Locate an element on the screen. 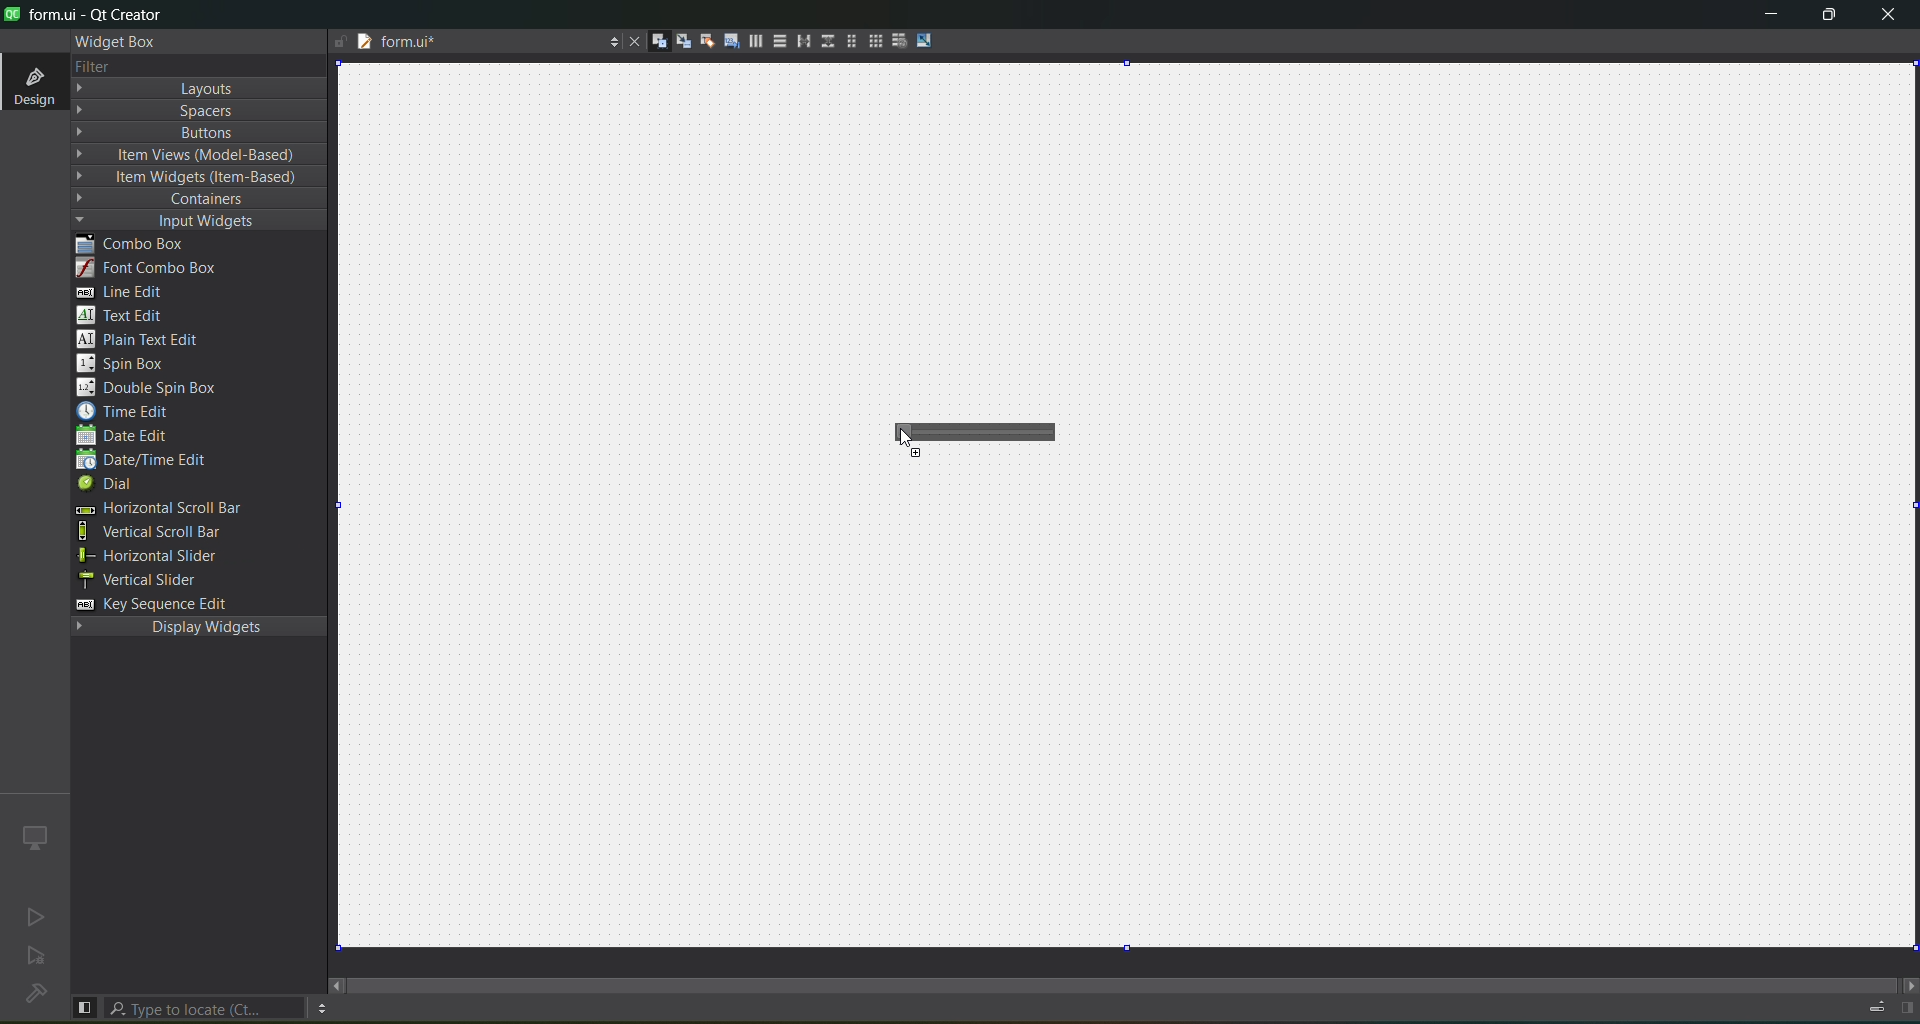  horizontal layout is located at coordinates (750, 40).